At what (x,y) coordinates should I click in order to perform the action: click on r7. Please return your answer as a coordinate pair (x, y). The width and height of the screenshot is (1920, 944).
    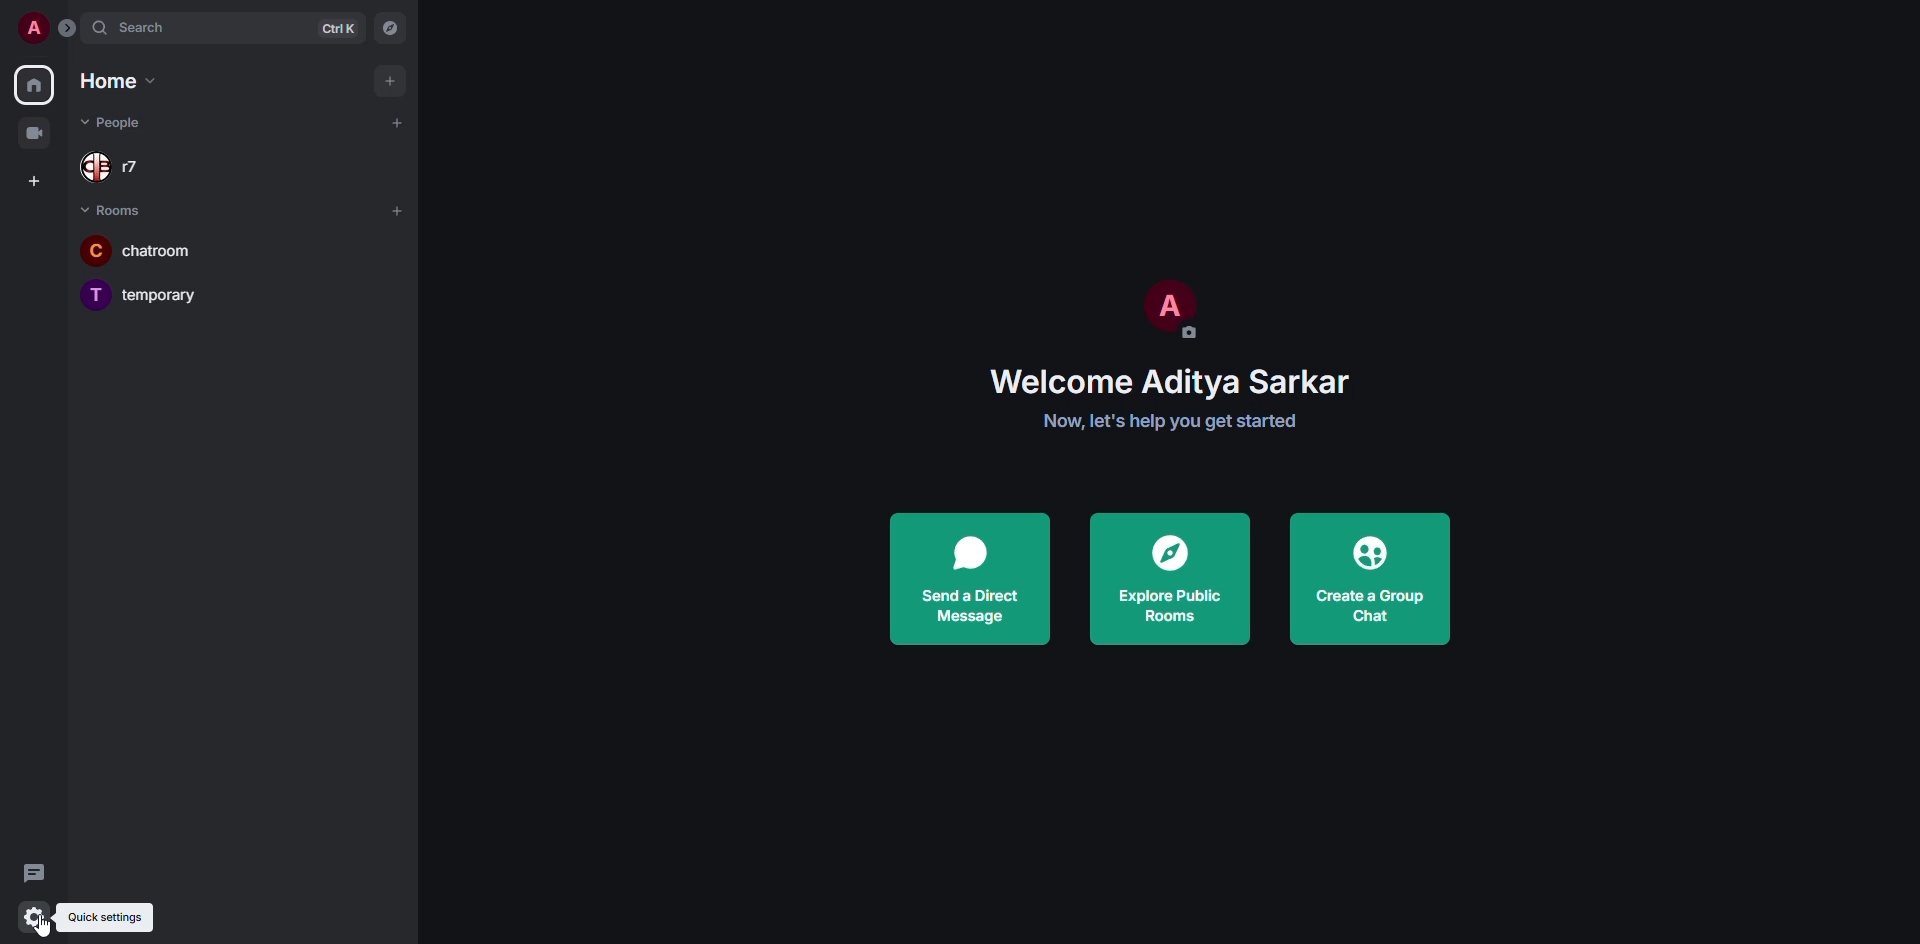
    Looking at the image, I should click on (114, 167).